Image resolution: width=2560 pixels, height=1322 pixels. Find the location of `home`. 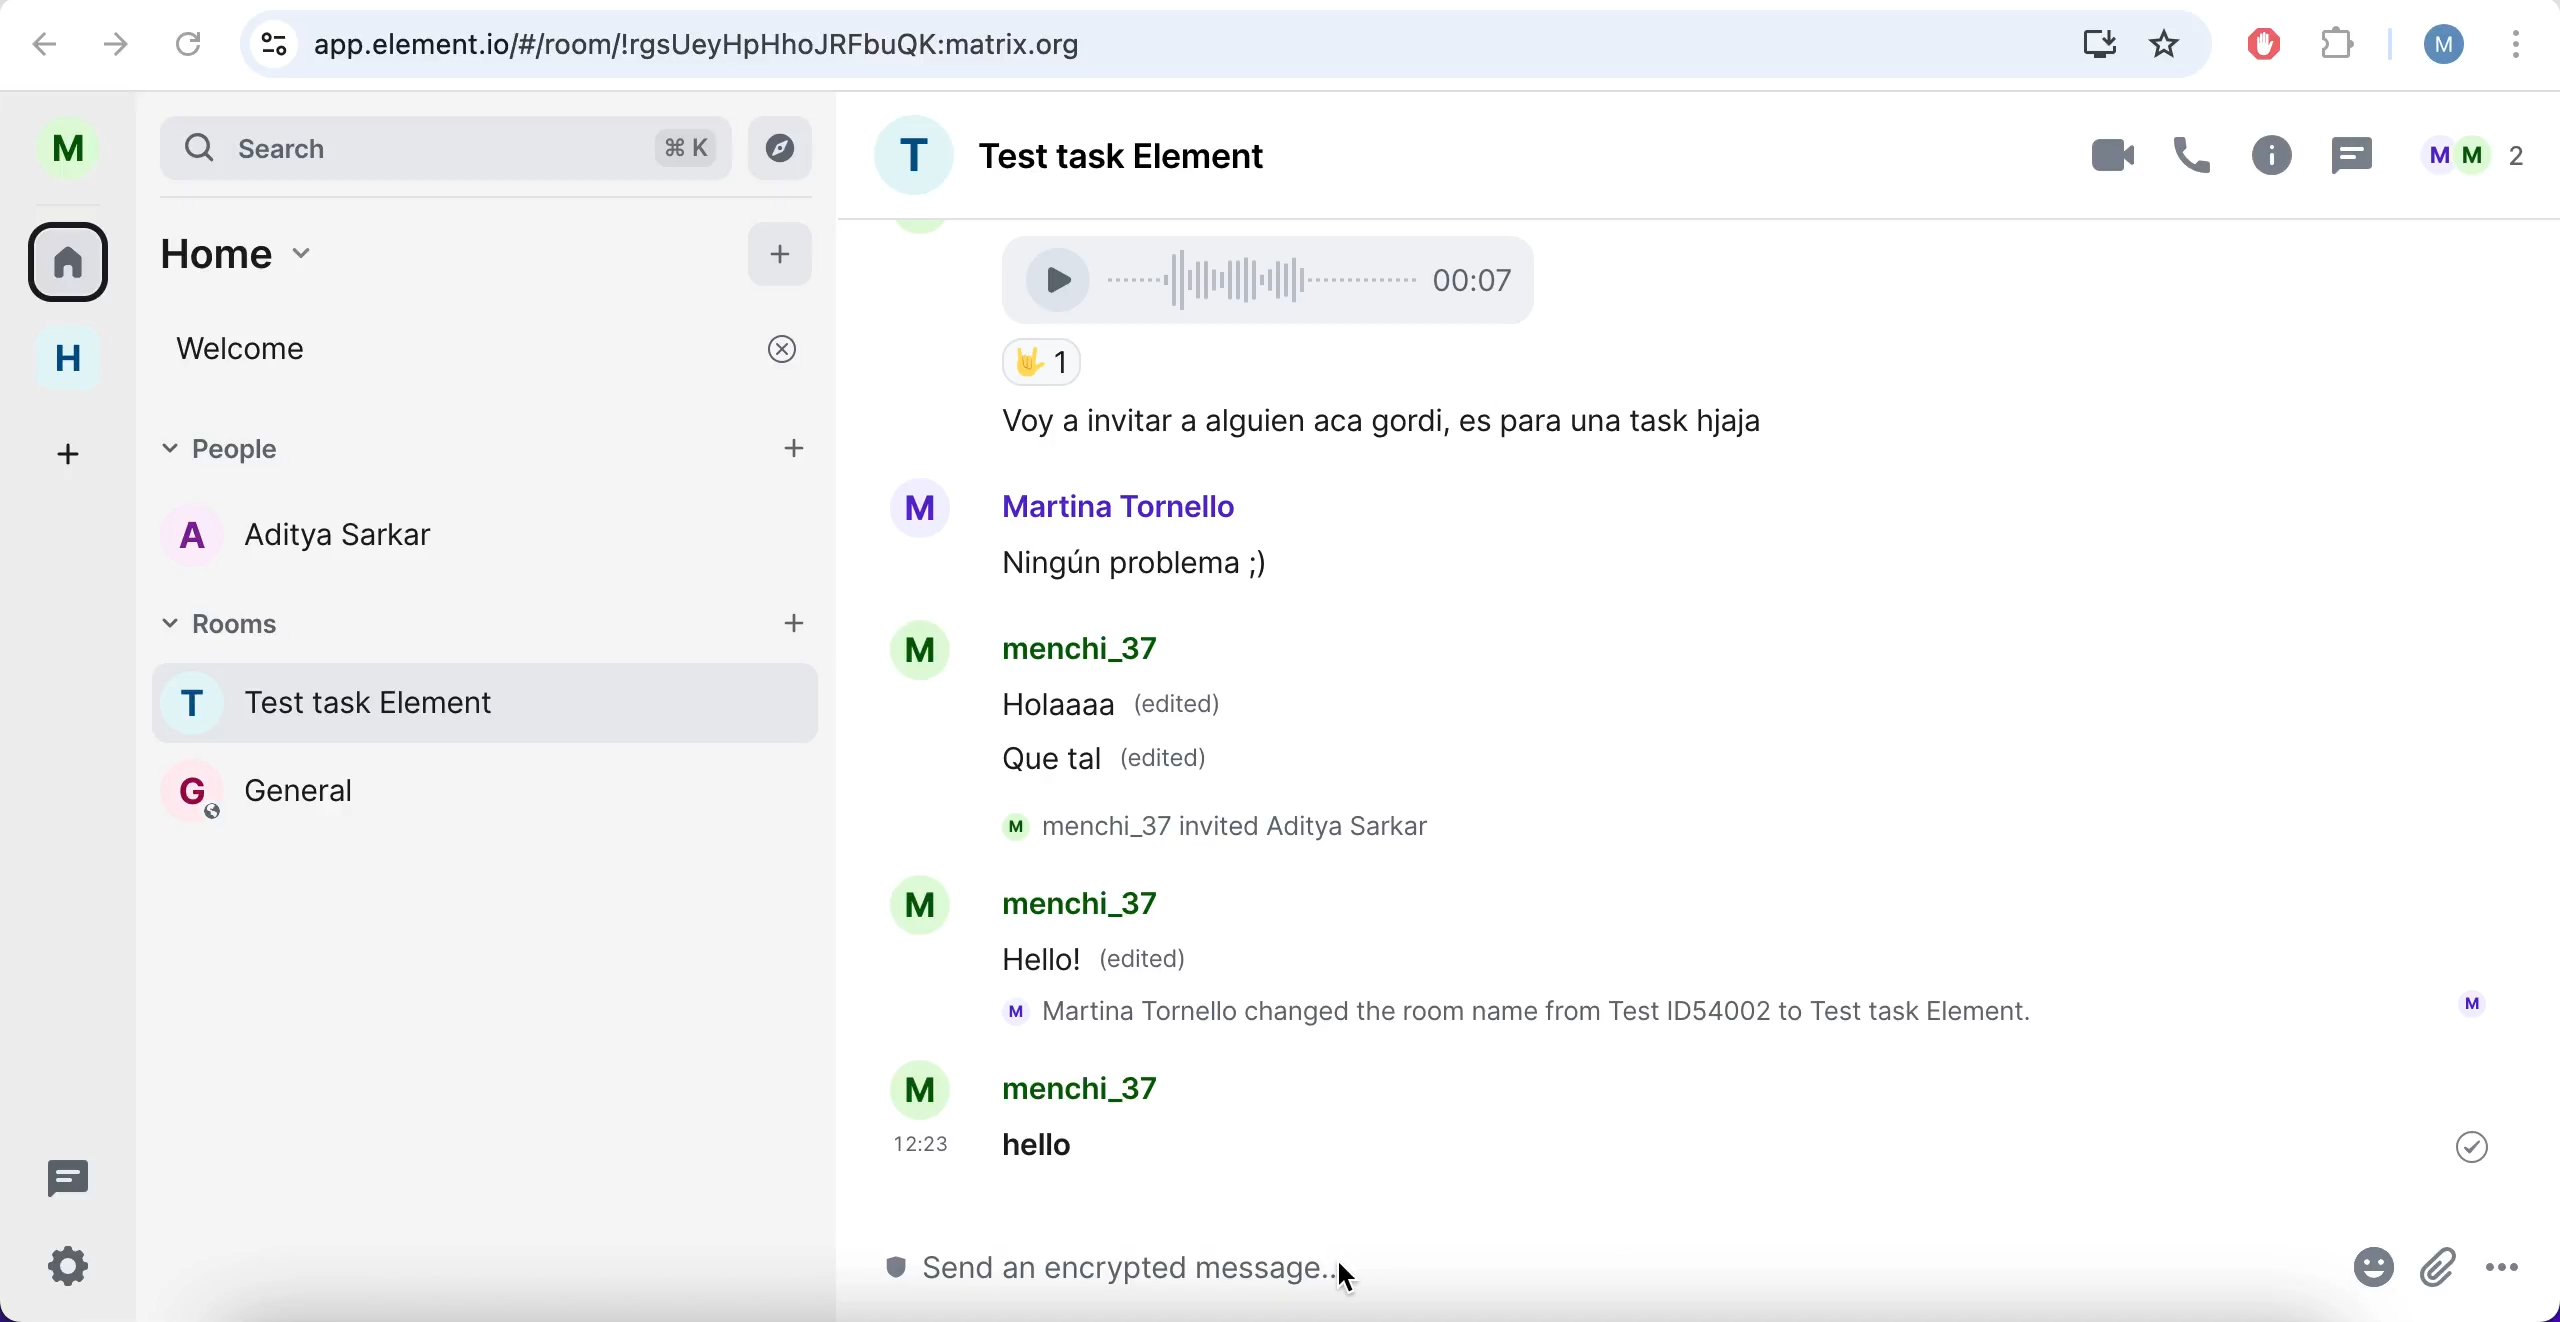

home is located at coordinates (83, 359).